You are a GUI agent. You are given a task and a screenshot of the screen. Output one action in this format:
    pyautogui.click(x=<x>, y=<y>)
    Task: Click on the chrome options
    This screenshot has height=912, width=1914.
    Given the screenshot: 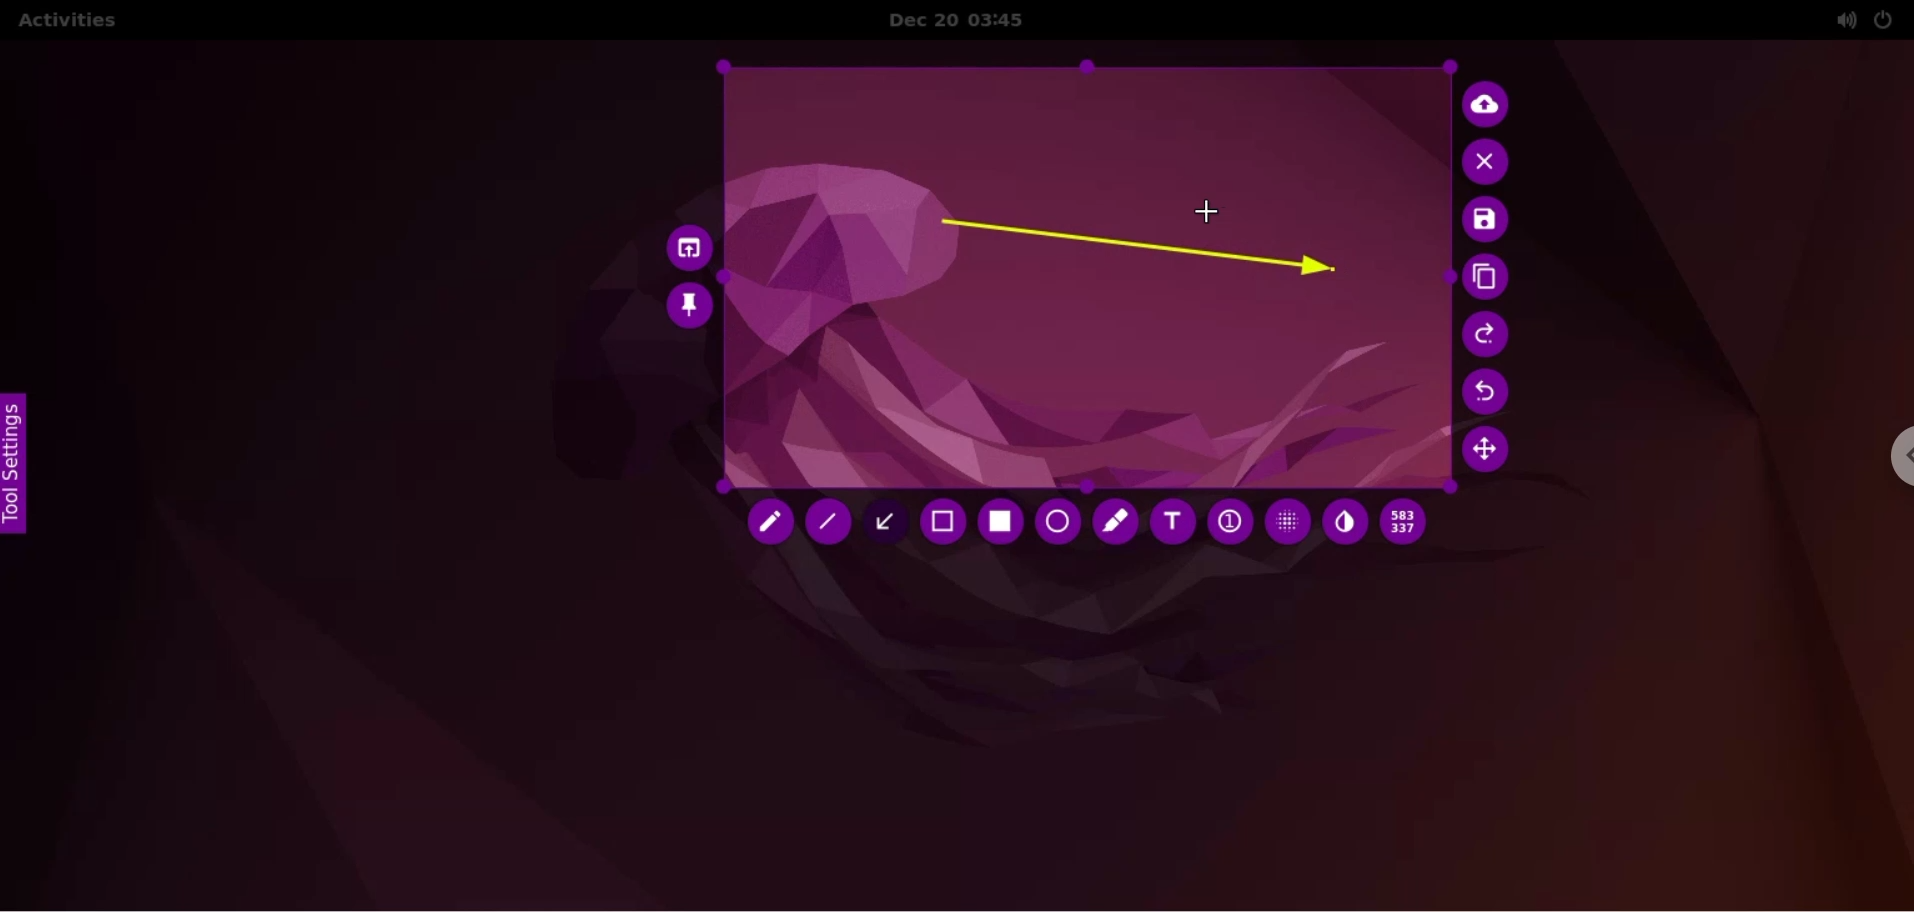 What is the action you would take?
    pyautogui.click(x=1889, y=461)
    